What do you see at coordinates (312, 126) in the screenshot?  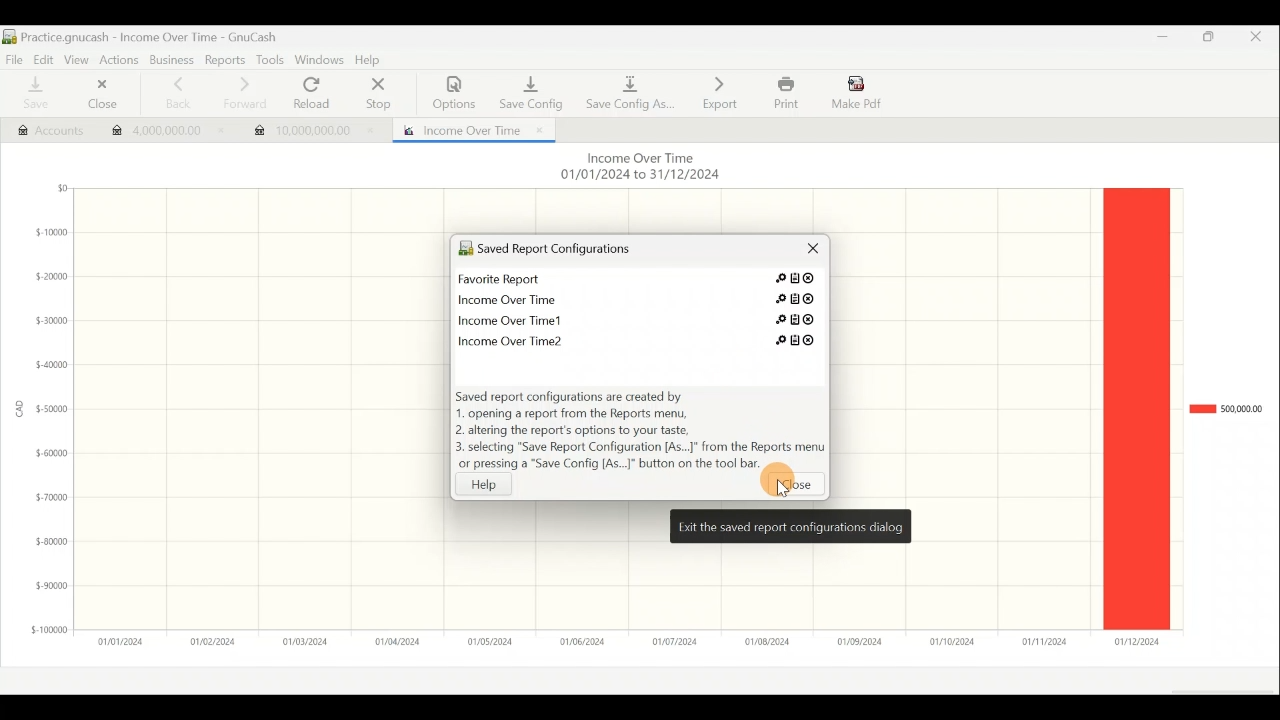 I see `Imported transaction 2` at bounding box center [312, 126].